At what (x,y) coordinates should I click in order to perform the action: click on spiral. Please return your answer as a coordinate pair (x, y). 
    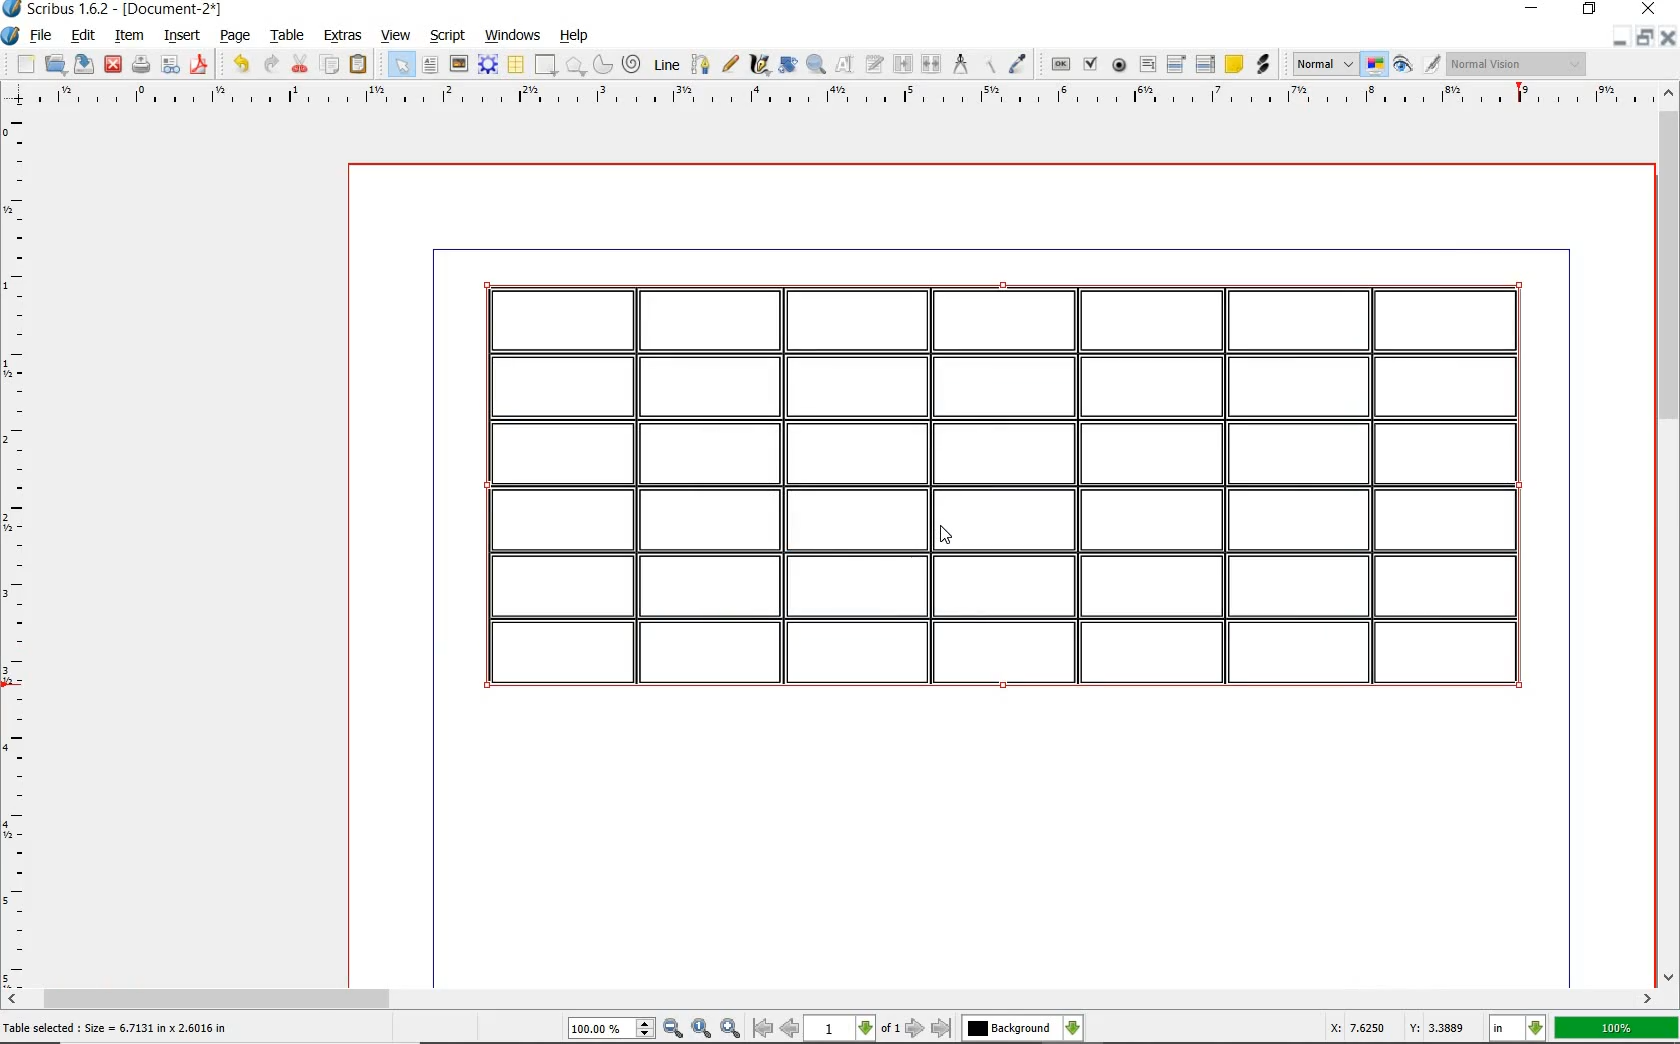
    Looking at the image, I should click on (632, 65).